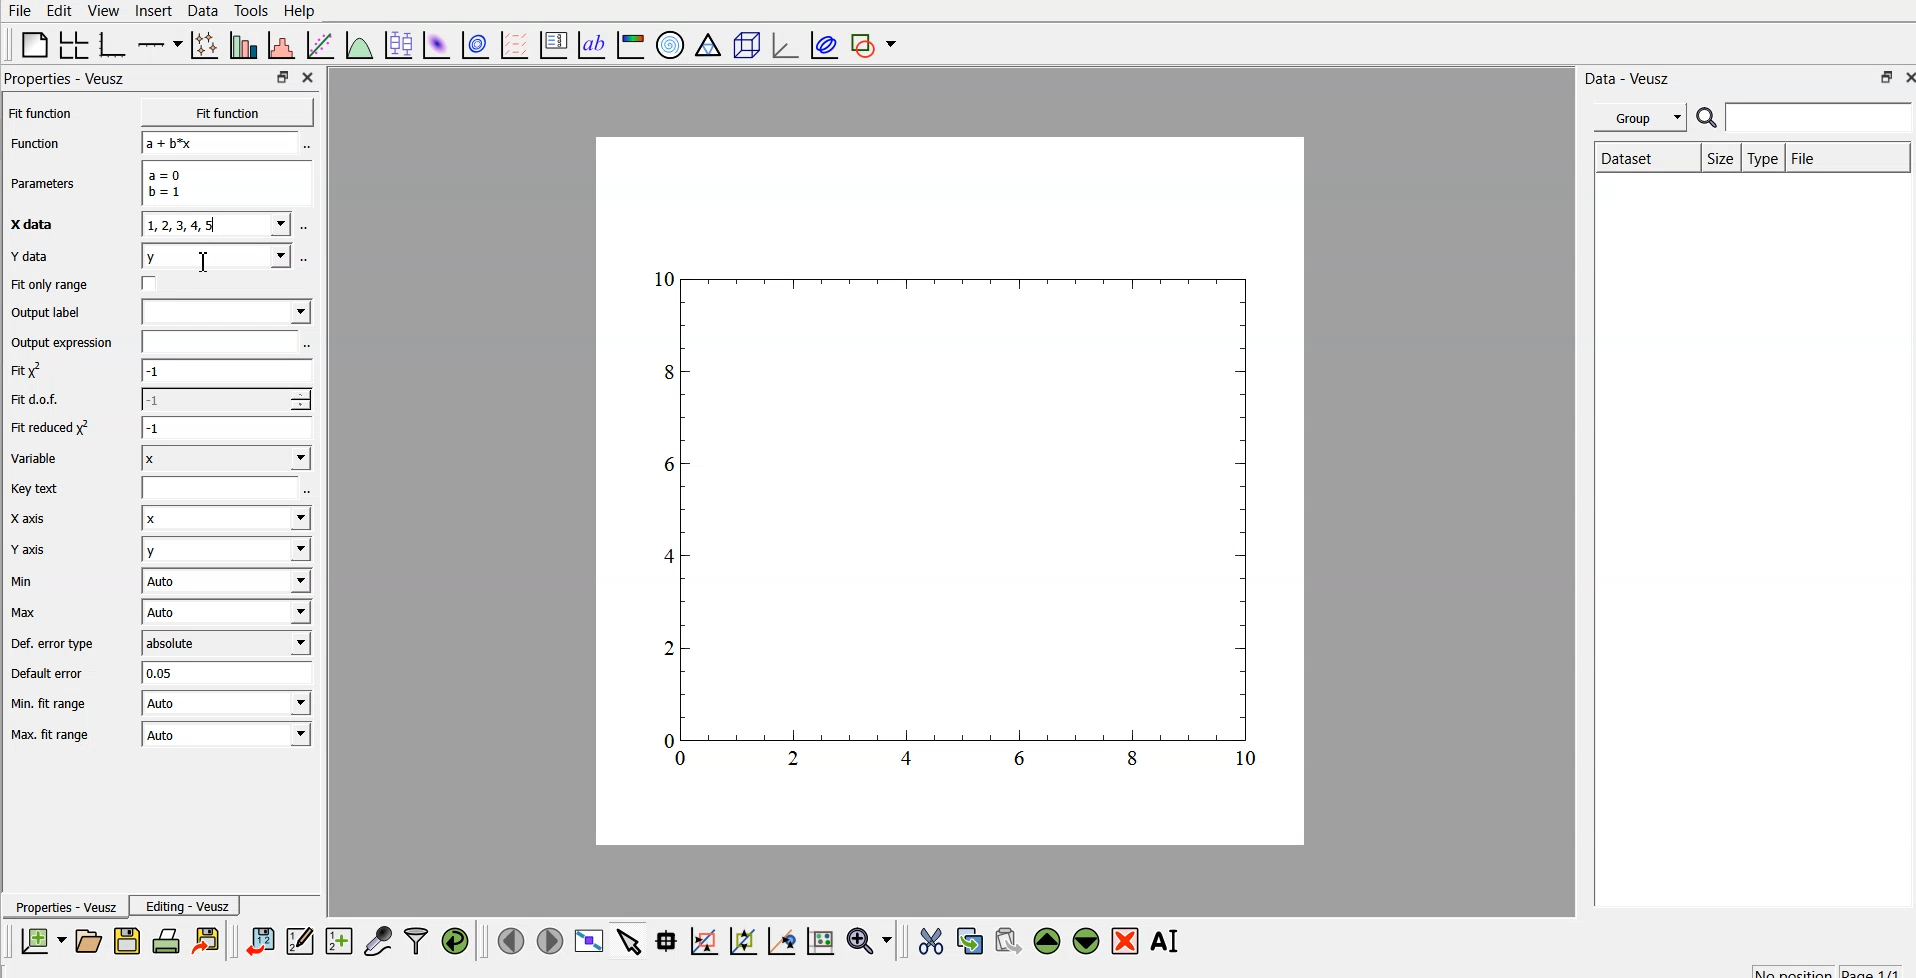 The height and width of the screenshot is (978, 1916). What do you see at coordinates (1126, 942) in the screenshot?
I see `remove the selected widget` at bounding box center [1126, 942].